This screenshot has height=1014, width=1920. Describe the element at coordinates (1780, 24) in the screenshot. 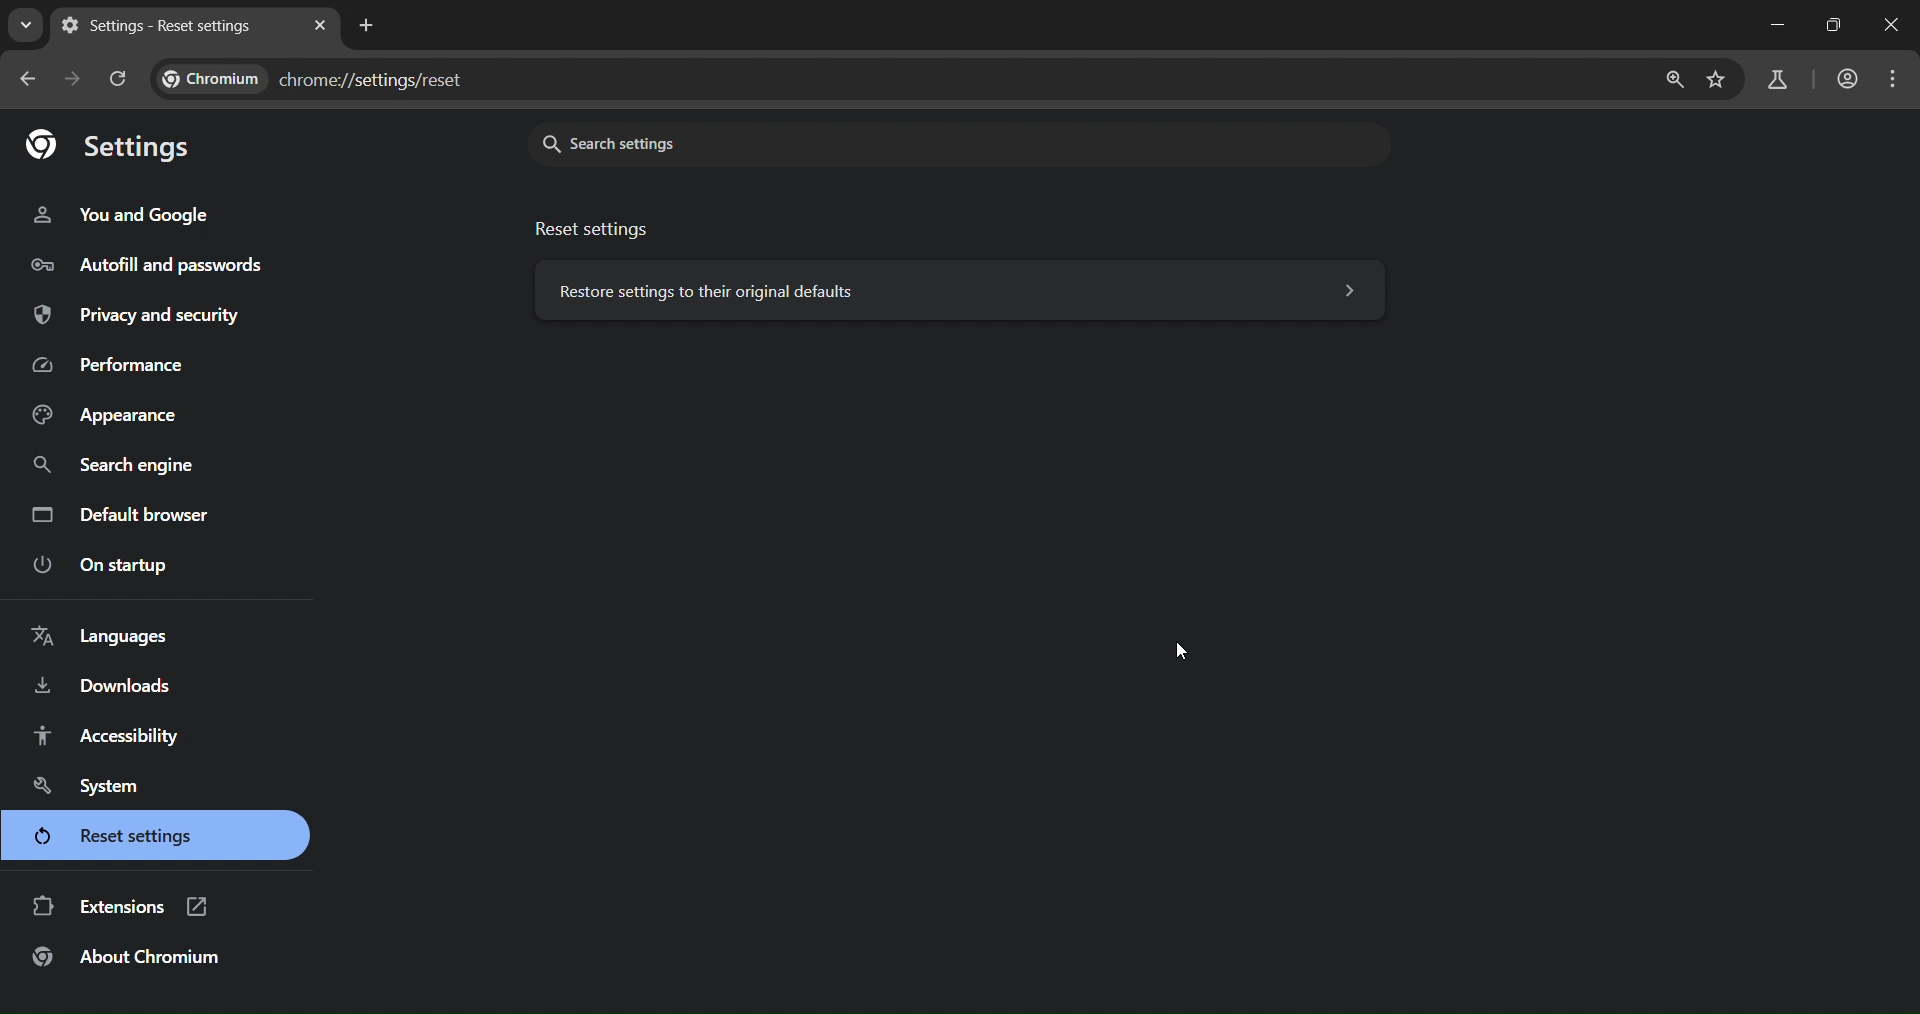

I see `Minimize` at that location.